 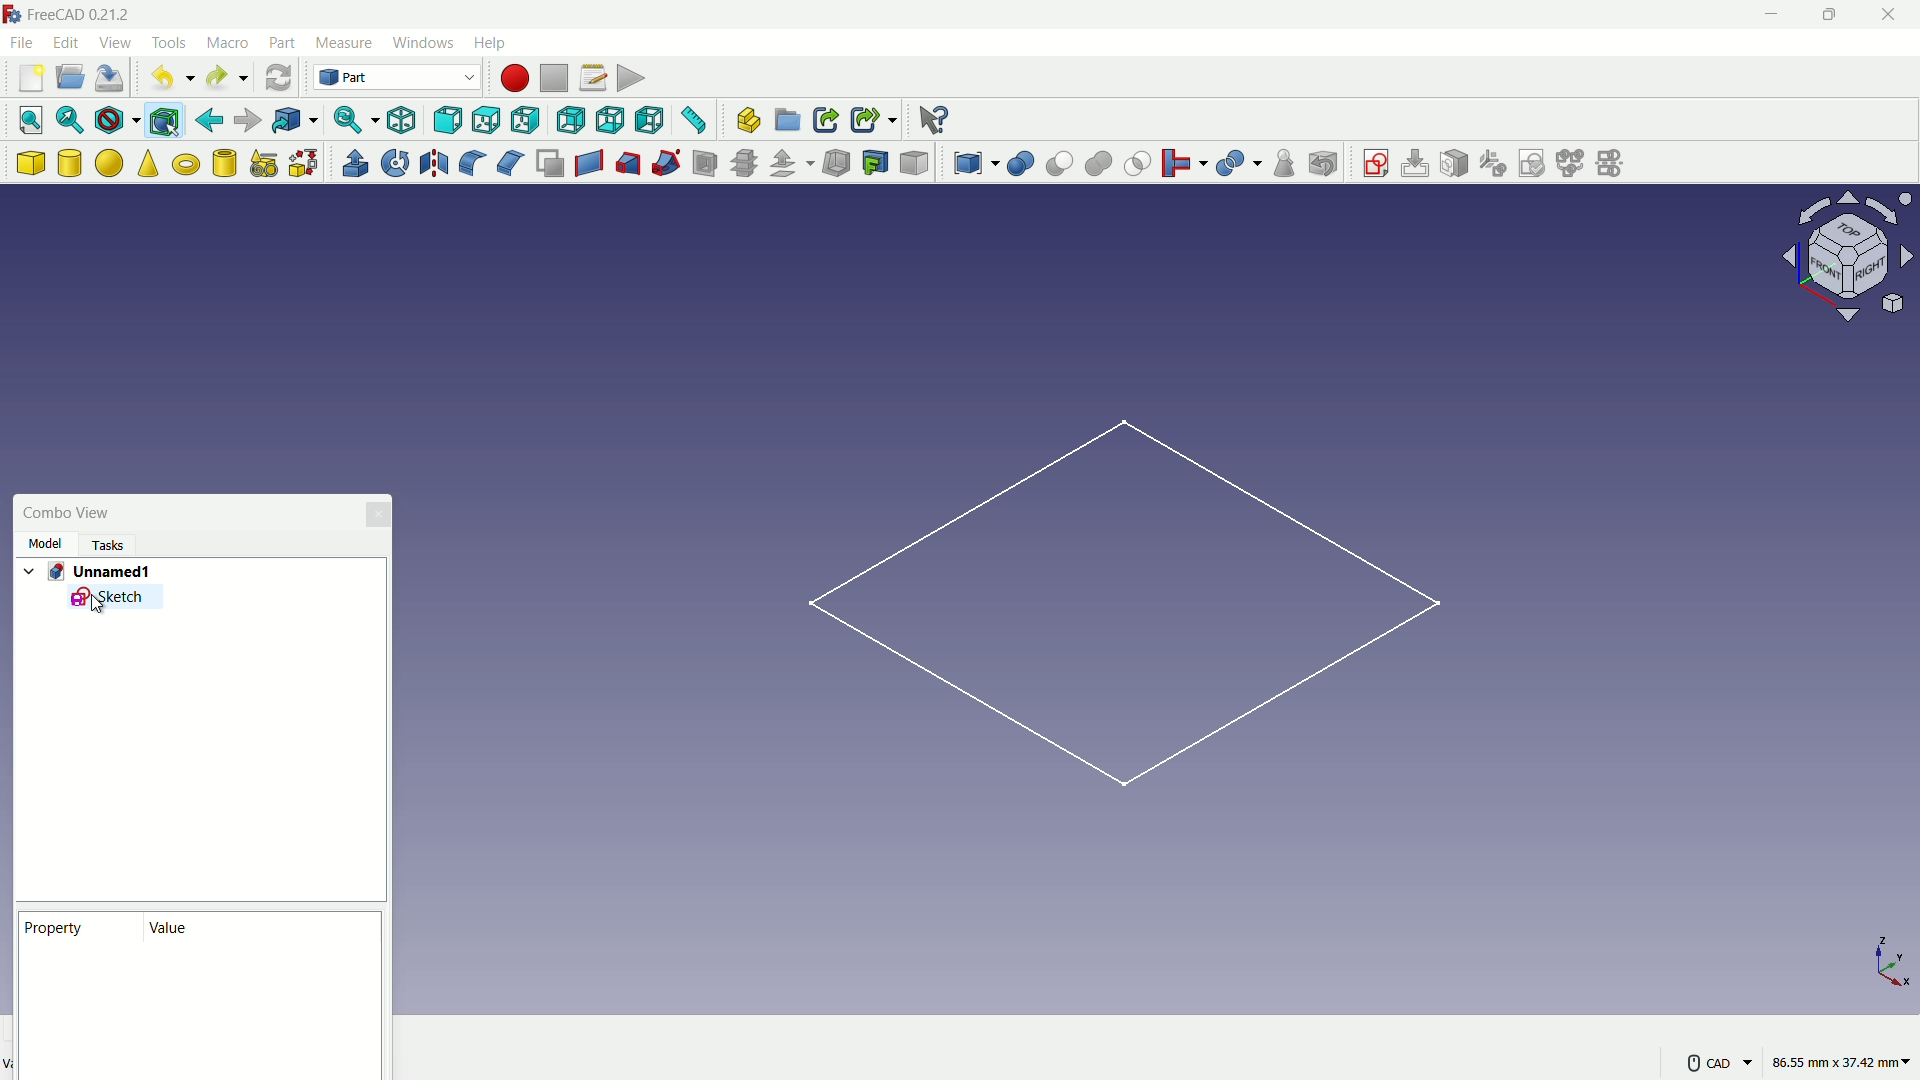 I want to click on sweep, so click(x=666, y=165).